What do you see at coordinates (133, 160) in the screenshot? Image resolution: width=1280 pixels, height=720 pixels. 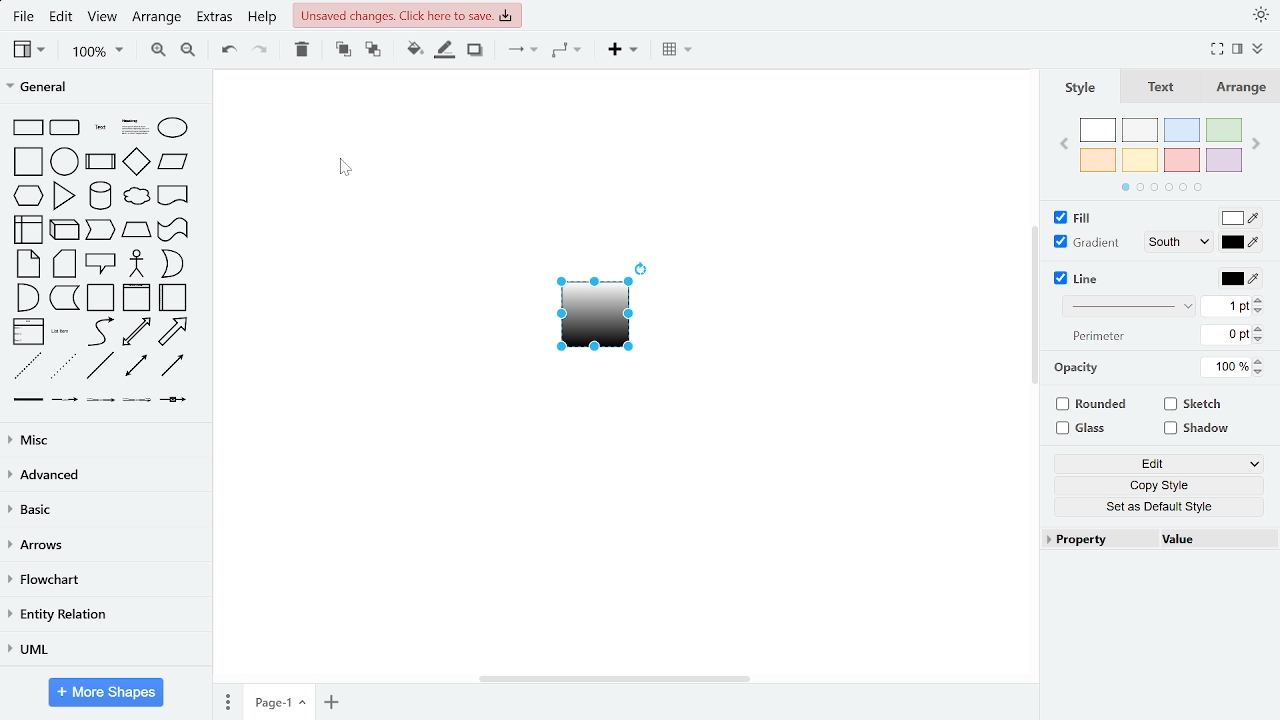 I see `general shapes` at bounding box center [133, 160].